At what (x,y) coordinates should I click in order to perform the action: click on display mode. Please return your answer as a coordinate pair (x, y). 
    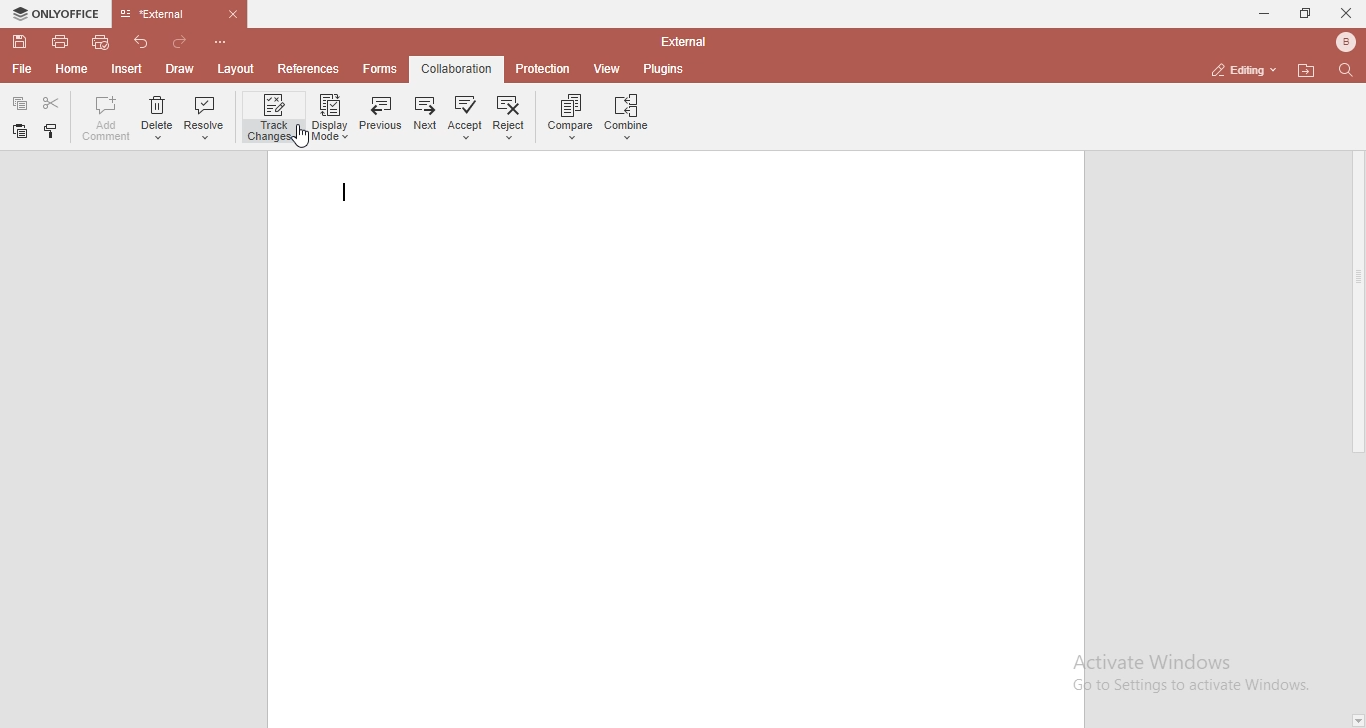
    Looking at the image, I should click on (330, 116).